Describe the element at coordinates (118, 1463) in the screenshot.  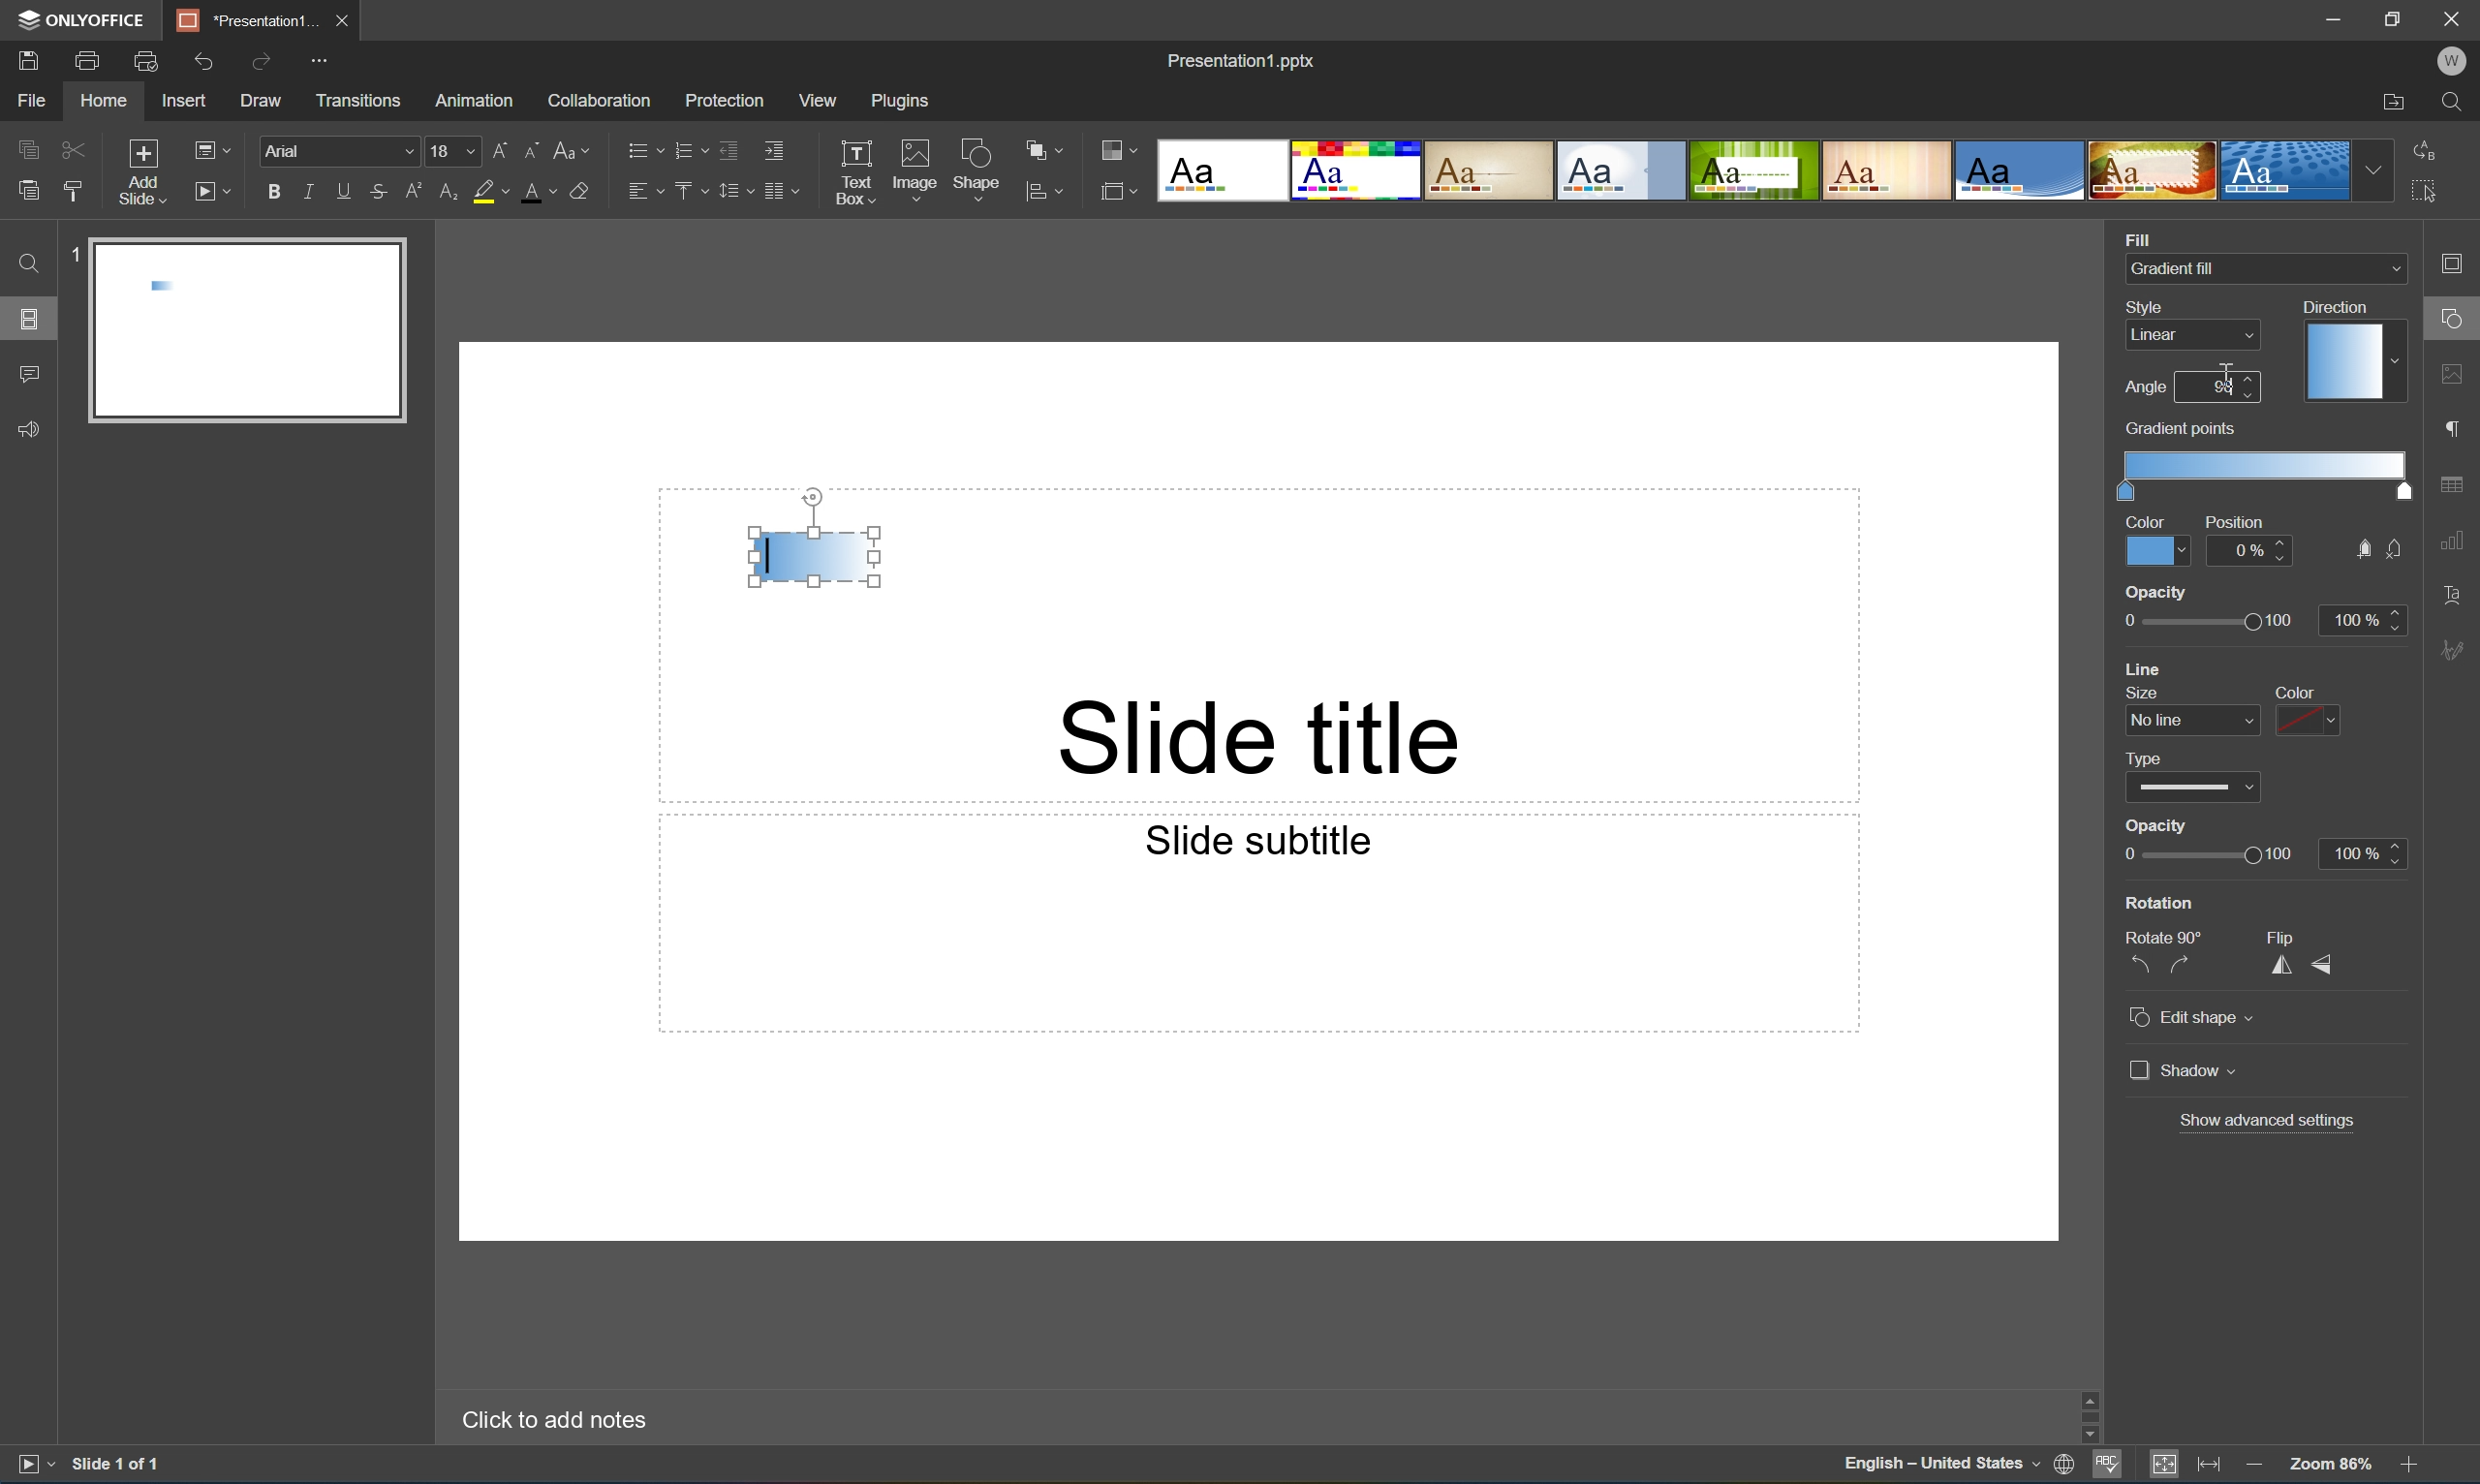
I see `Slide 1 of 1` at that location.